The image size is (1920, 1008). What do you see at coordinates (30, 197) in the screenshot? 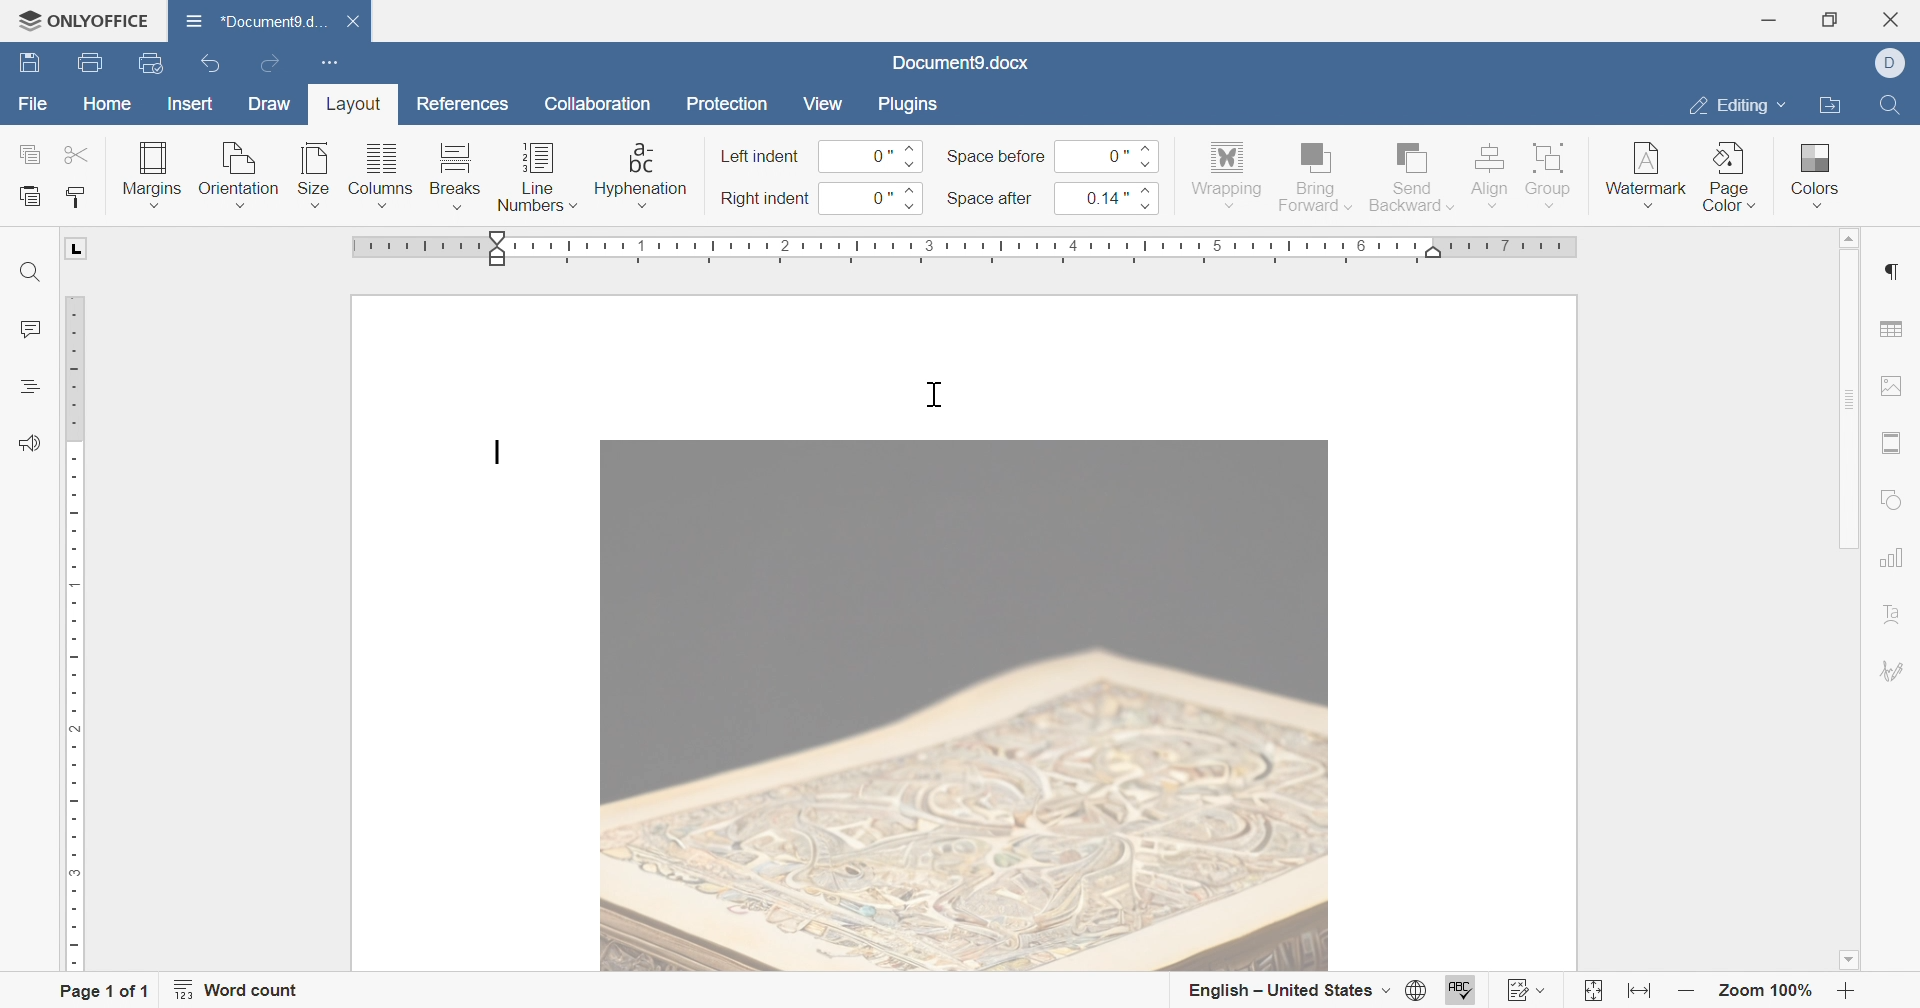
I see `paste` at bounding box center [30, 197].